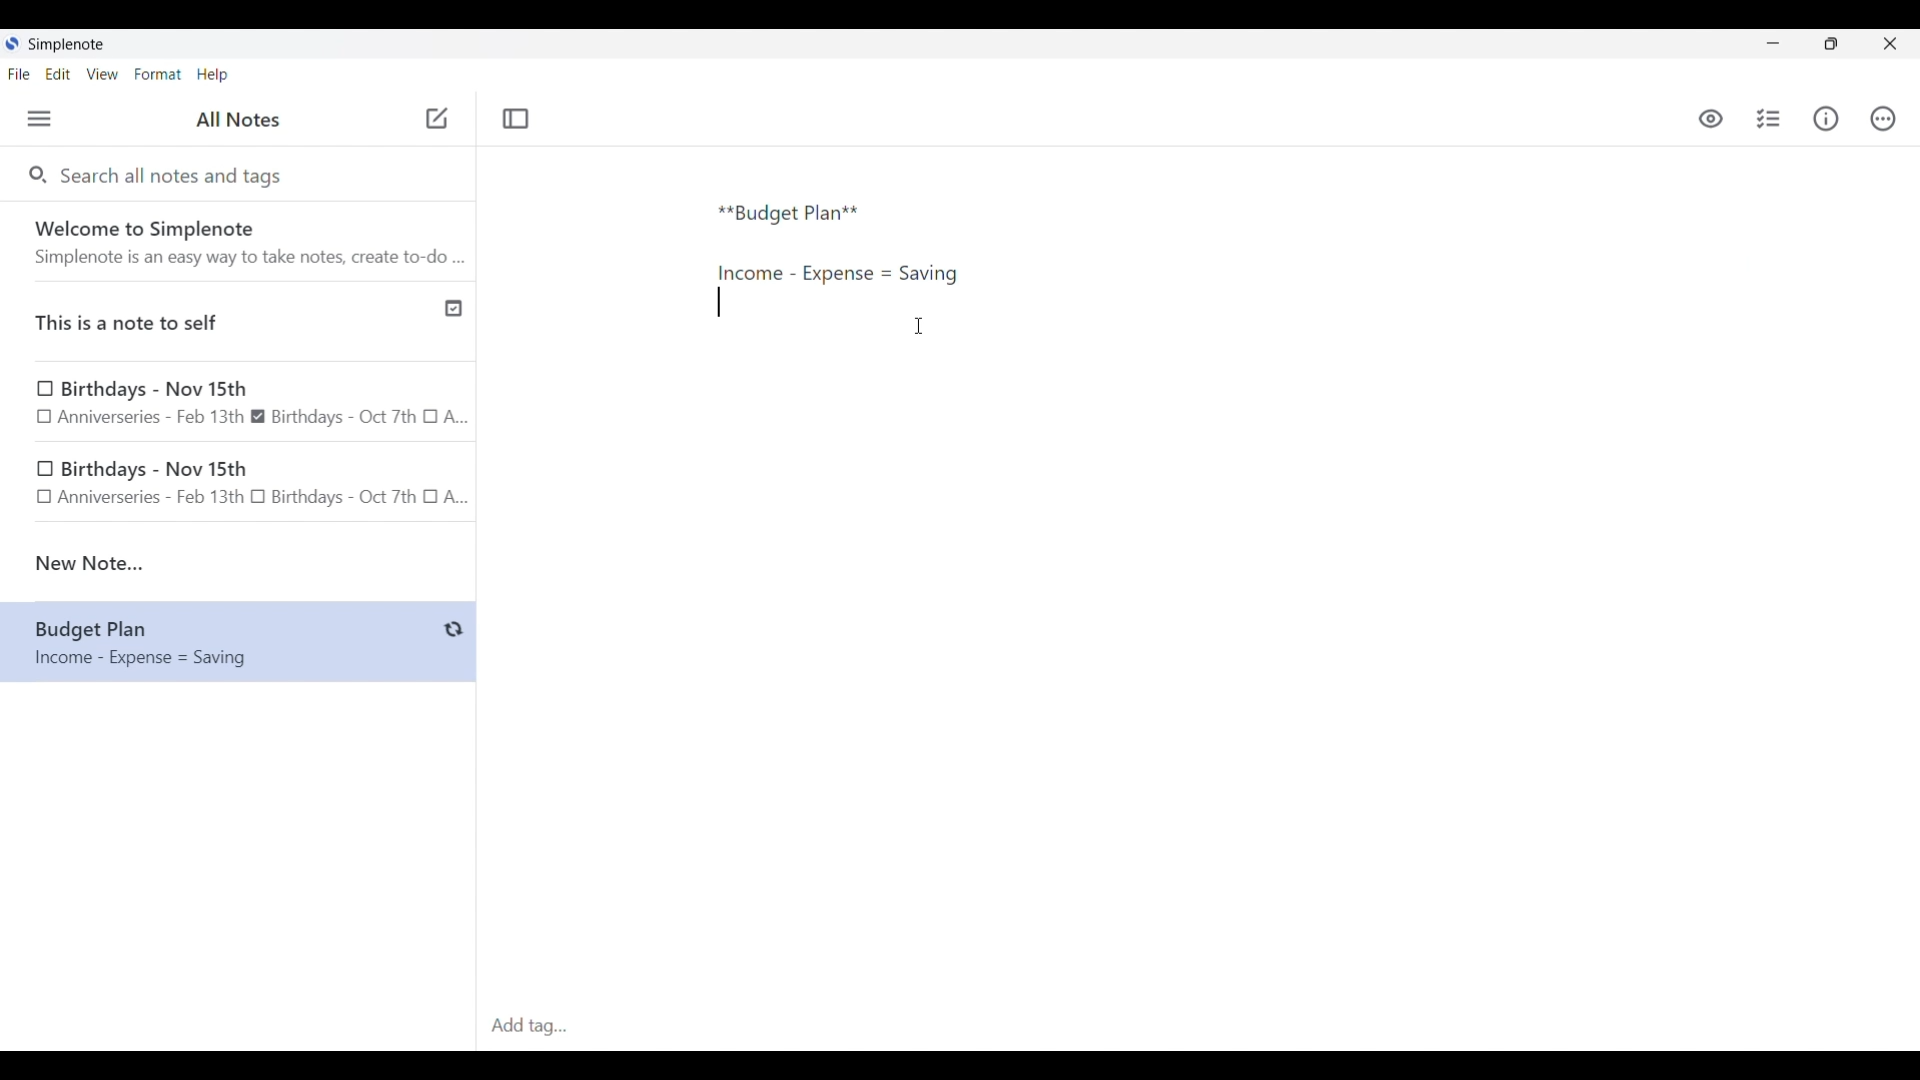 This screenshot has height=1080, width=1920. I want to click on Search all notes and tags, so click(176, 174).